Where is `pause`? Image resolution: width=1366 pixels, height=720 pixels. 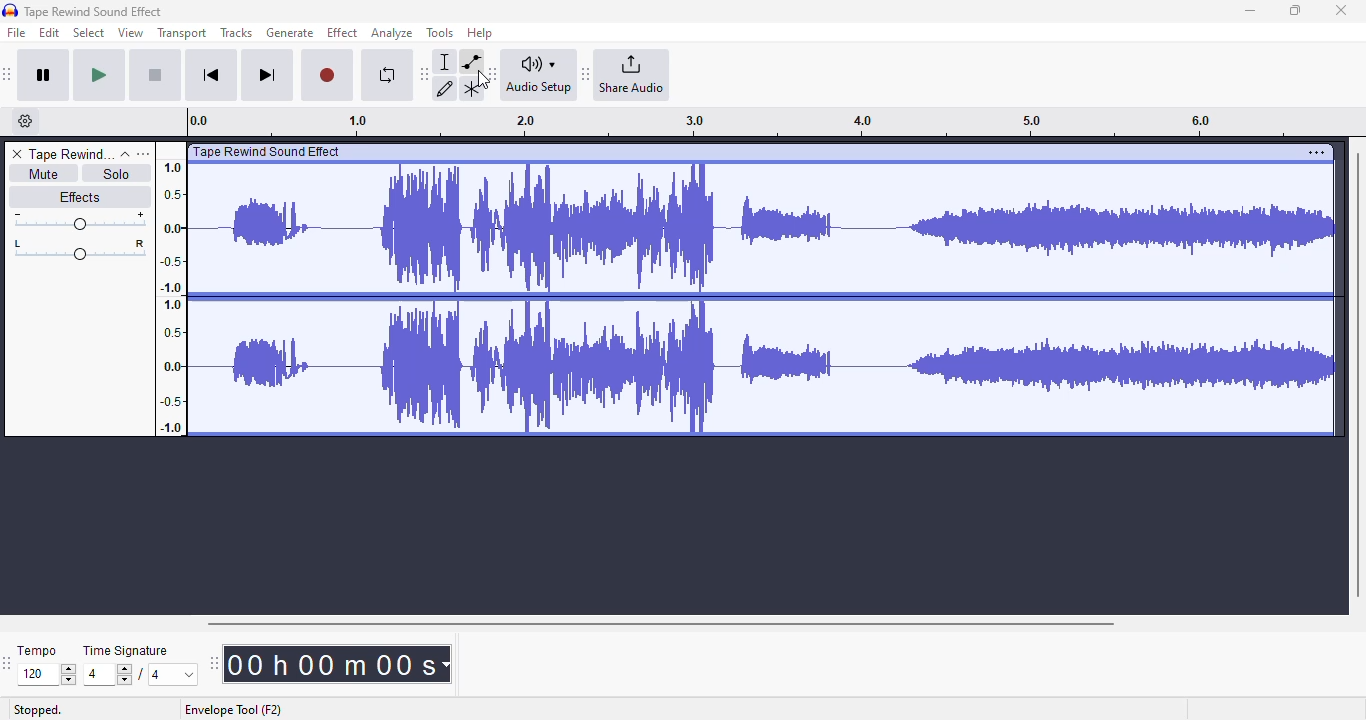
pause is located at coordinates (44, 76).